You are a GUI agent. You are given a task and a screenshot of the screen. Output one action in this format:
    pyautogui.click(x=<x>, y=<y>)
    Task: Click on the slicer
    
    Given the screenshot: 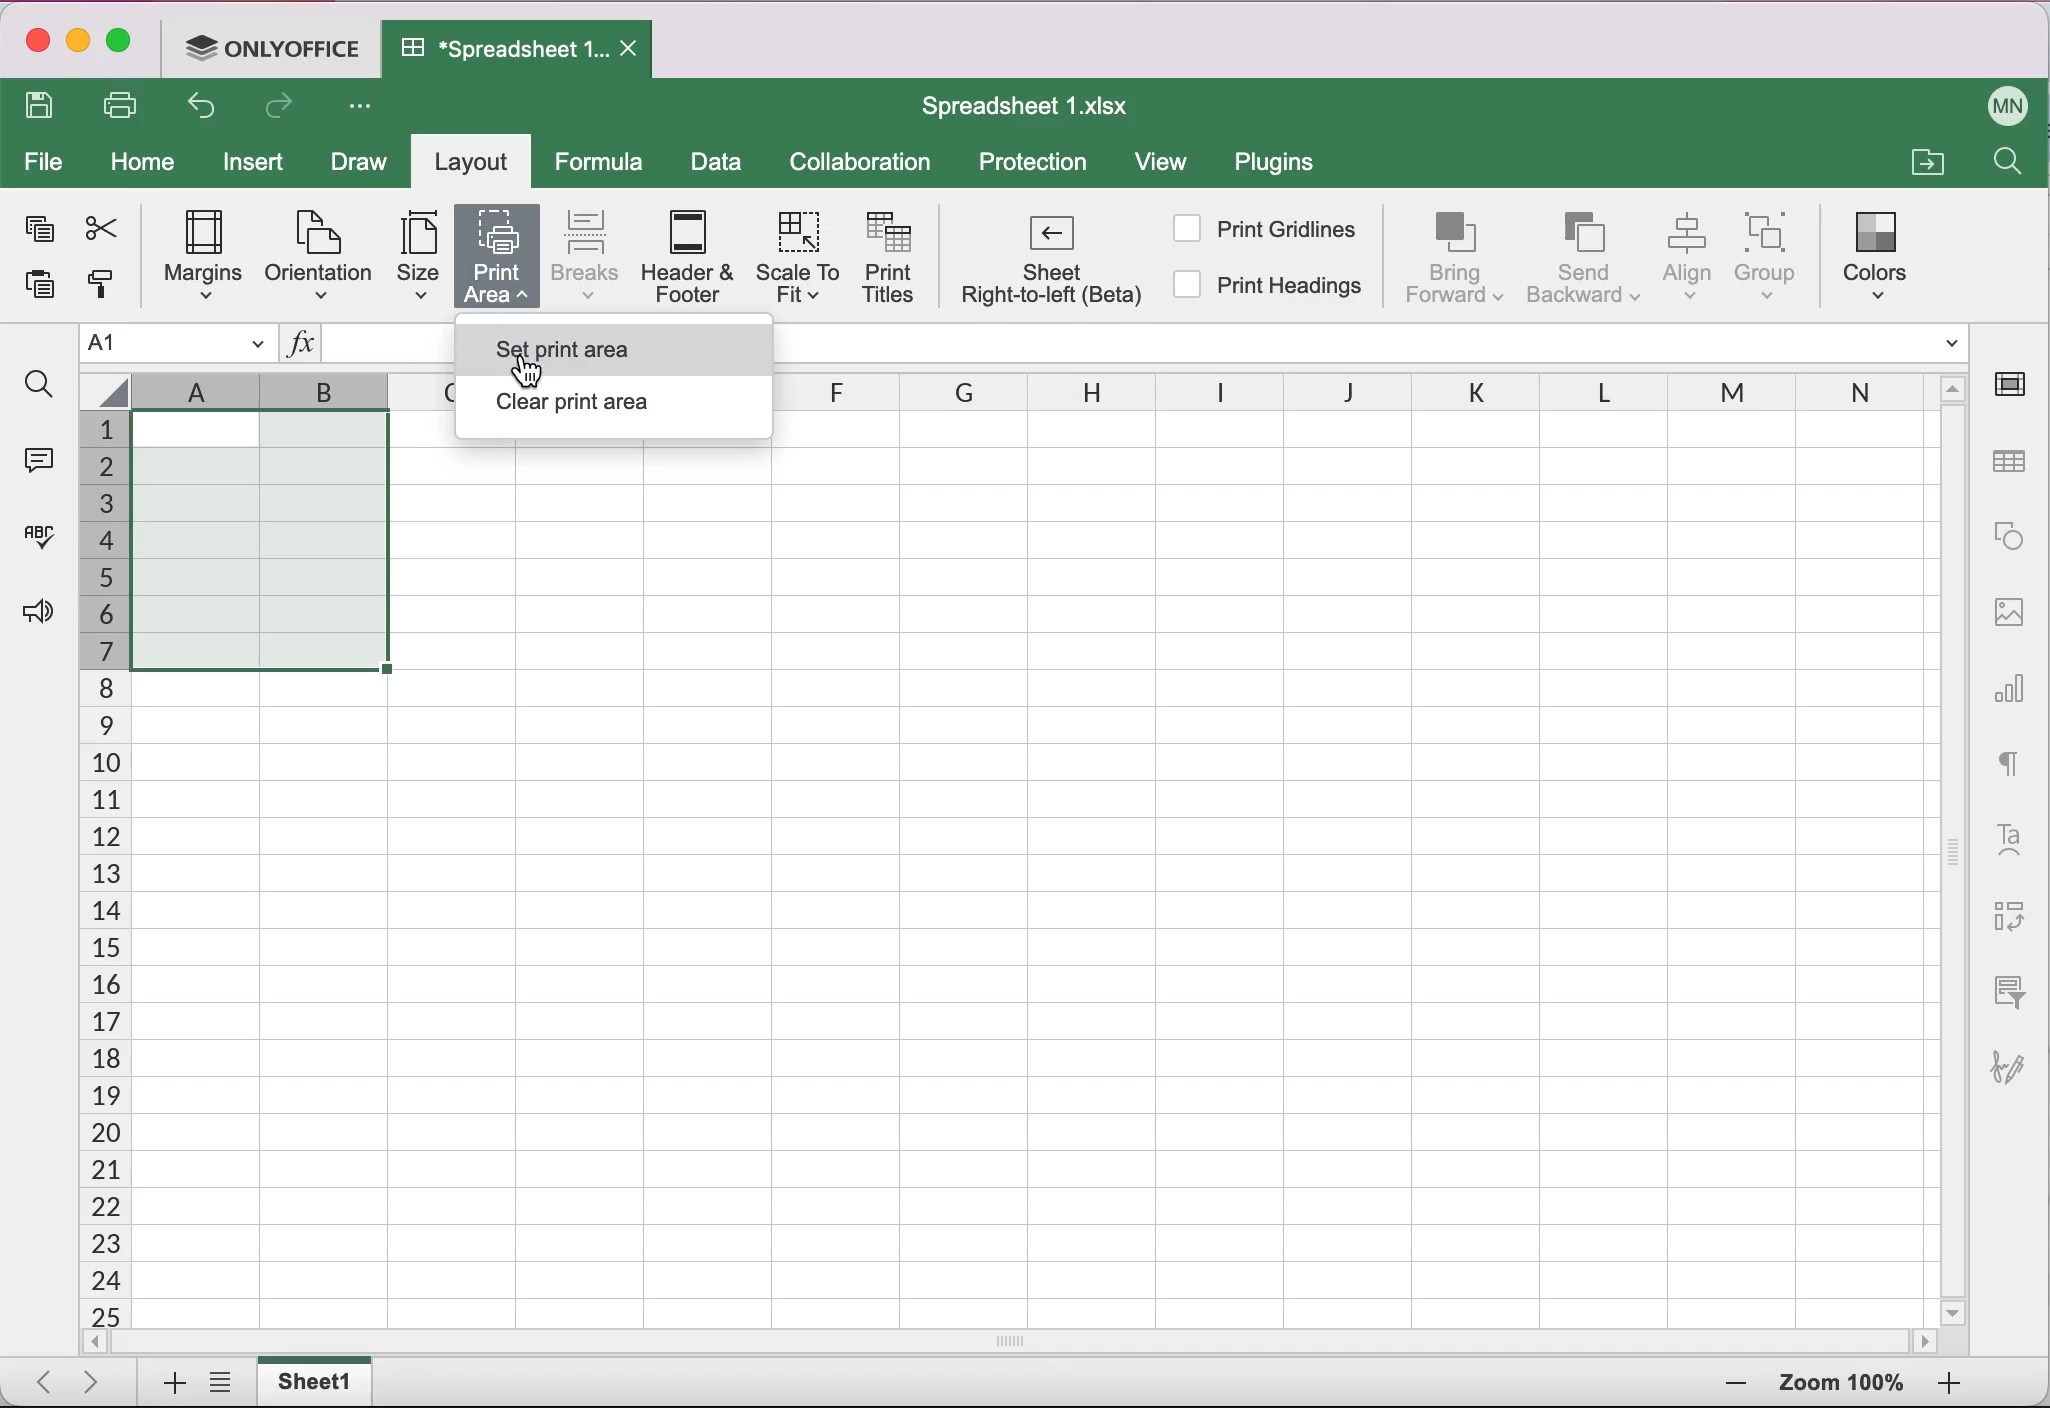 What is the action you would take?
    pyautogui.click(x=2005, y=990)
    